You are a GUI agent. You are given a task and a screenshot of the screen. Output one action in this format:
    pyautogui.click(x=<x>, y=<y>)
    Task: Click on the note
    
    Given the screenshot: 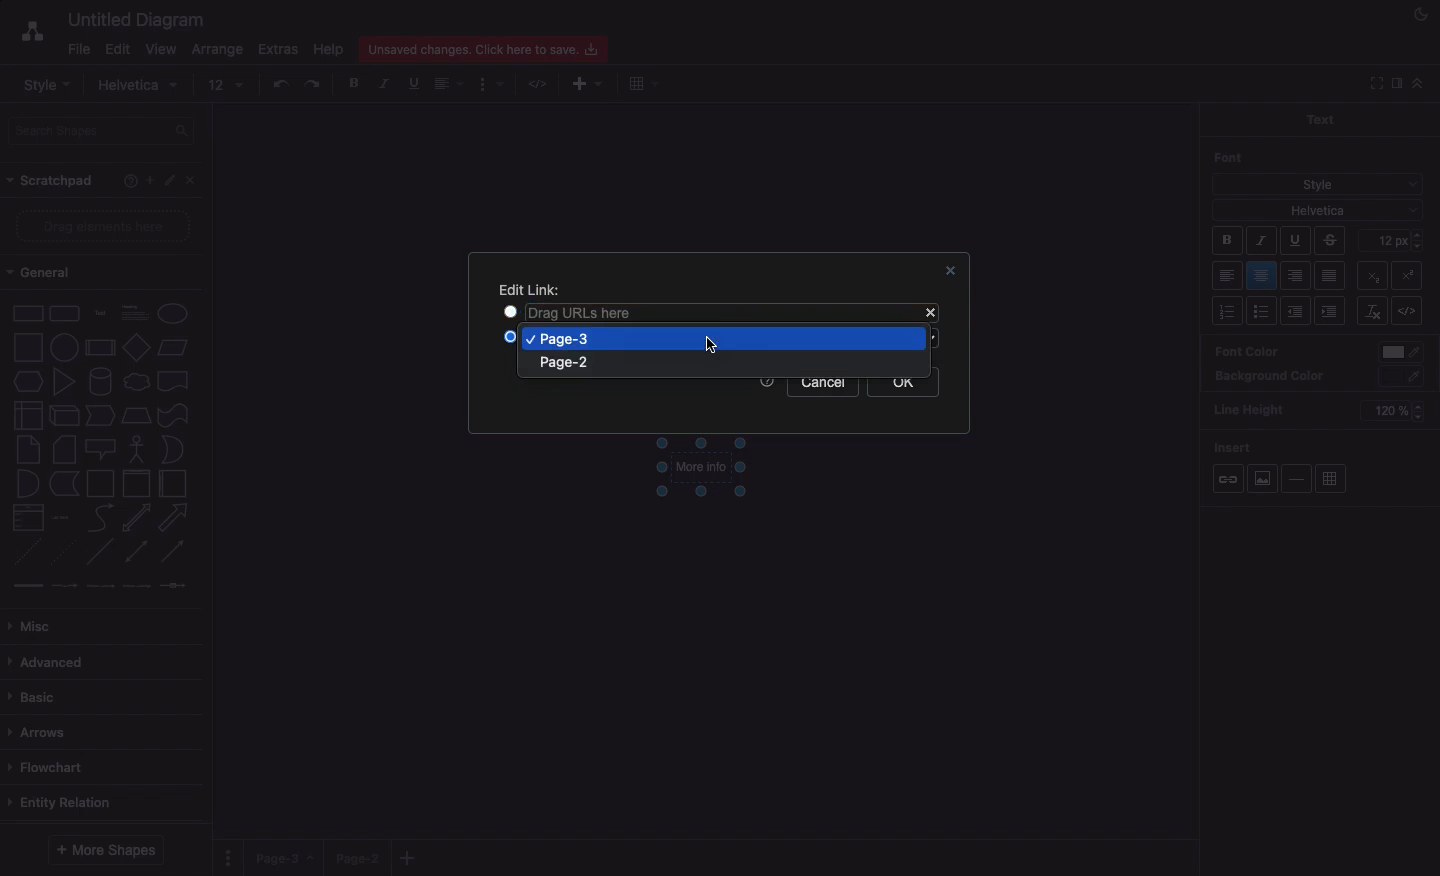 What is the action you would take?
    pyautogui.click(x=28, y=450)
    